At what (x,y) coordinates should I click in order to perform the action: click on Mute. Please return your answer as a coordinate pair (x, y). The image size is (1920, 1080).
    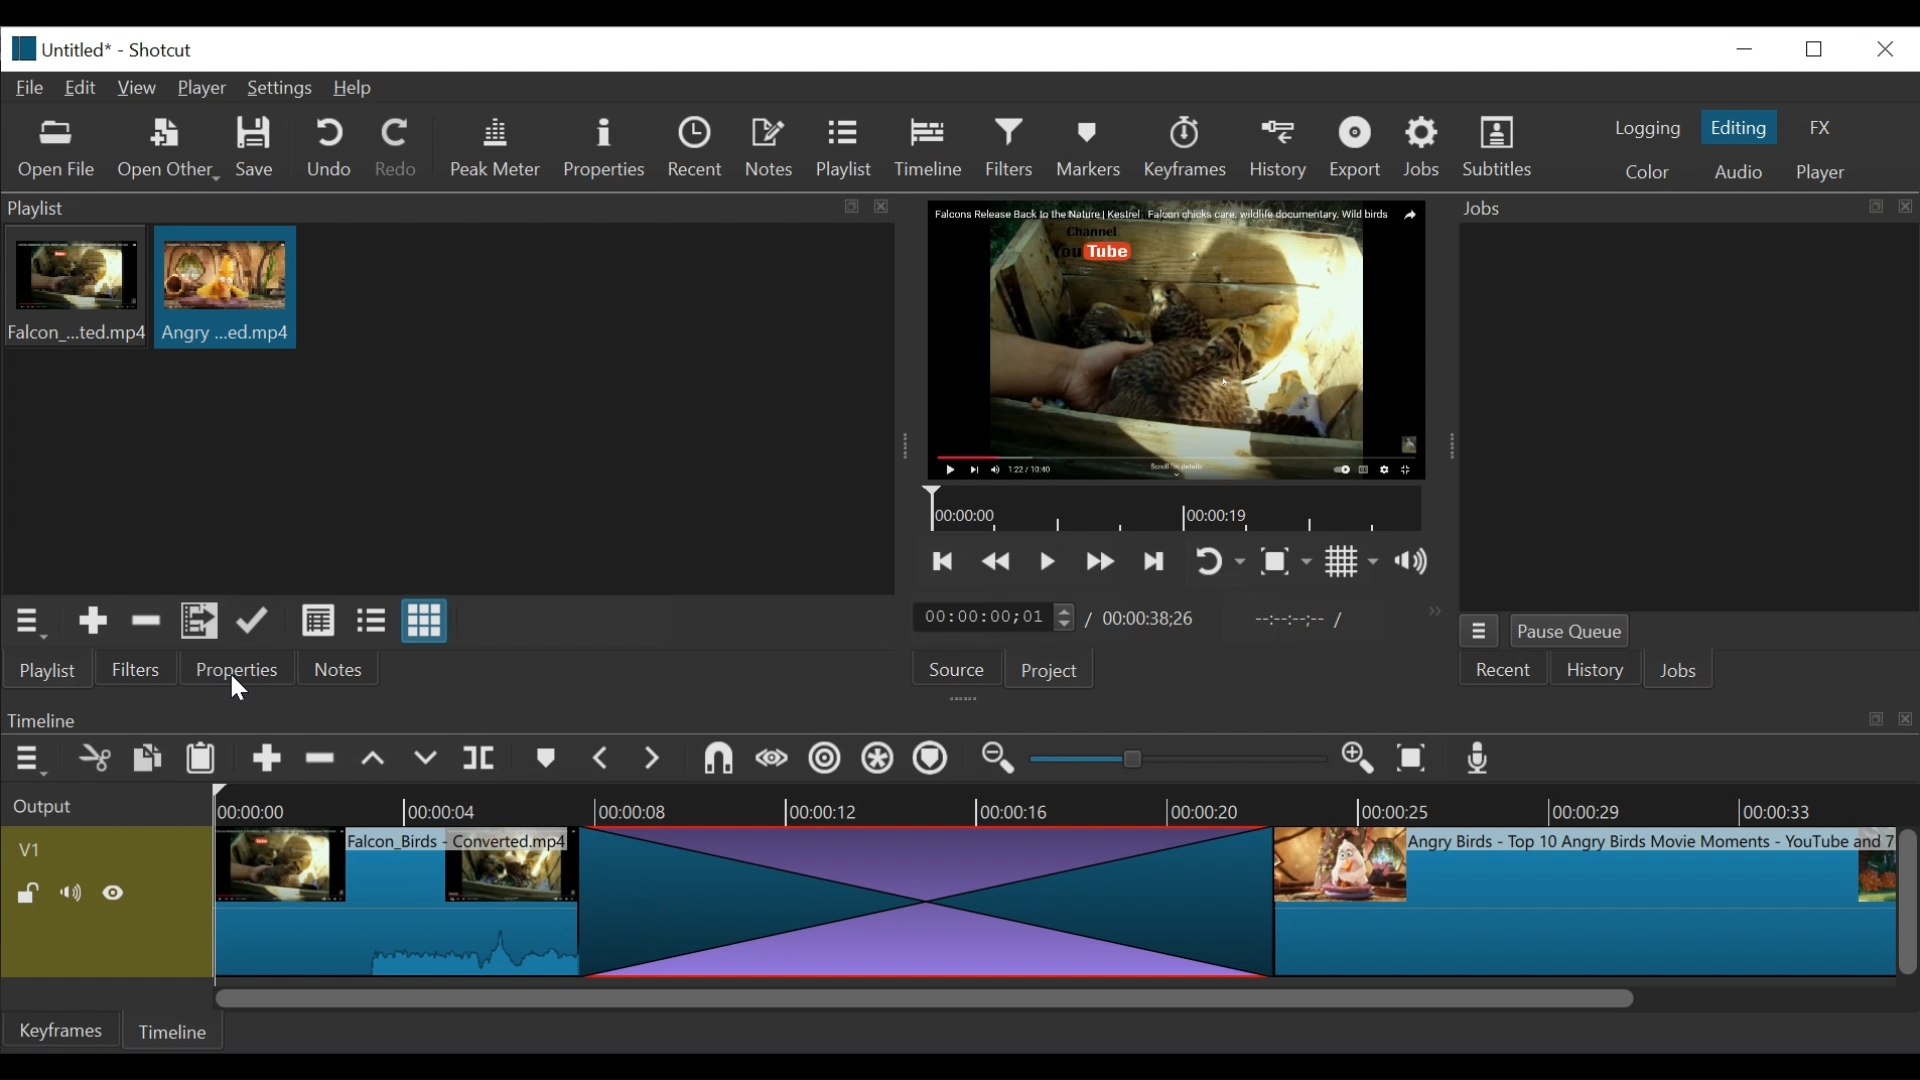
    Looking at the image, I should click on (75, 893).